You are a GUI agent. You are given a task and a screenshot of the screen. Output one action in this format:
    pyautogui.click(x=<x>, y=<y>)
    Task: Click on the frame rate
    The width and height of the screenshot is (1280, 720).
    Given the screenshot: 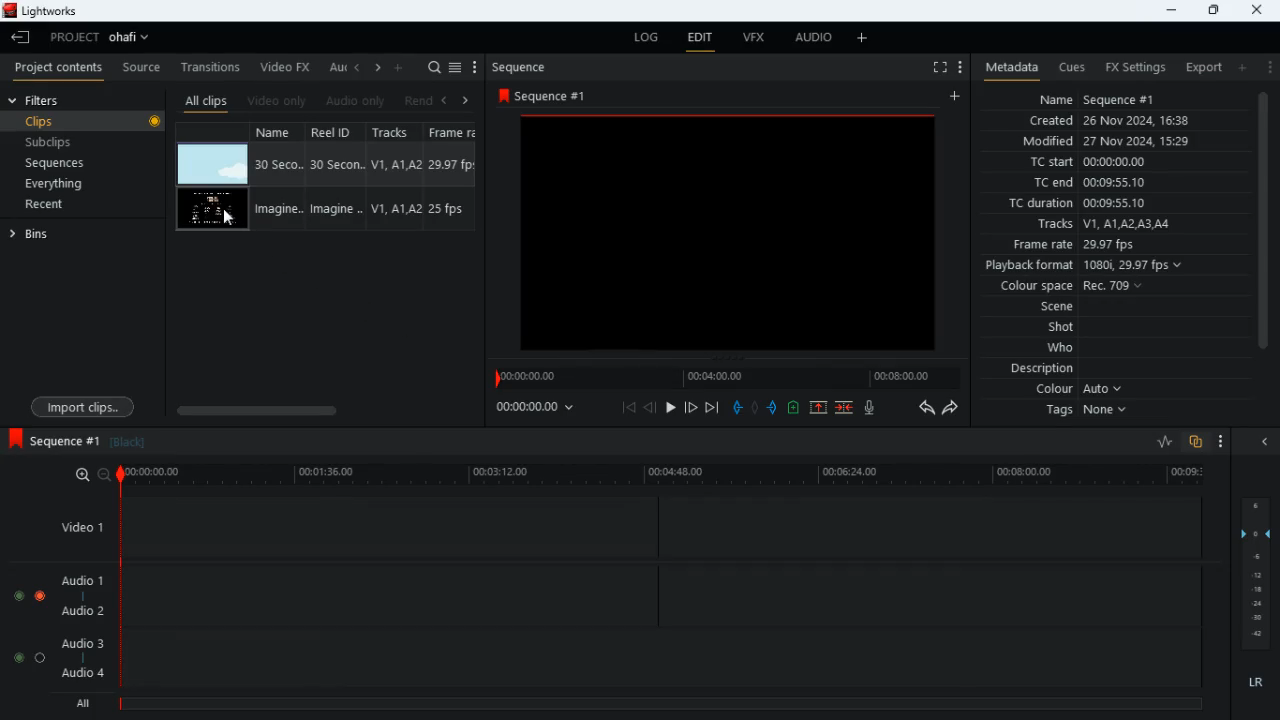 What is the action you would take?
    pyautogui.click(x=1104, y=245)
    